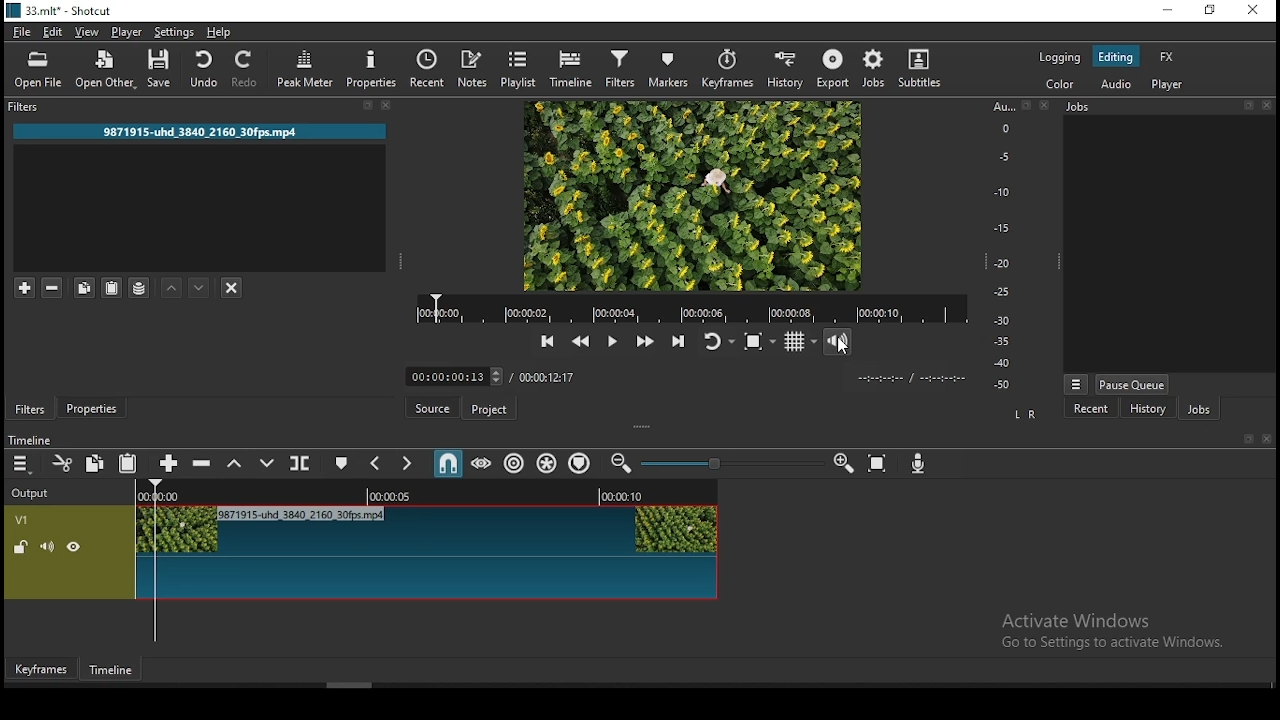 This screenshot has height=720, width=1280. Describe the element at coordinates (39, 72) in the screenshot. I see `open file` at that location.